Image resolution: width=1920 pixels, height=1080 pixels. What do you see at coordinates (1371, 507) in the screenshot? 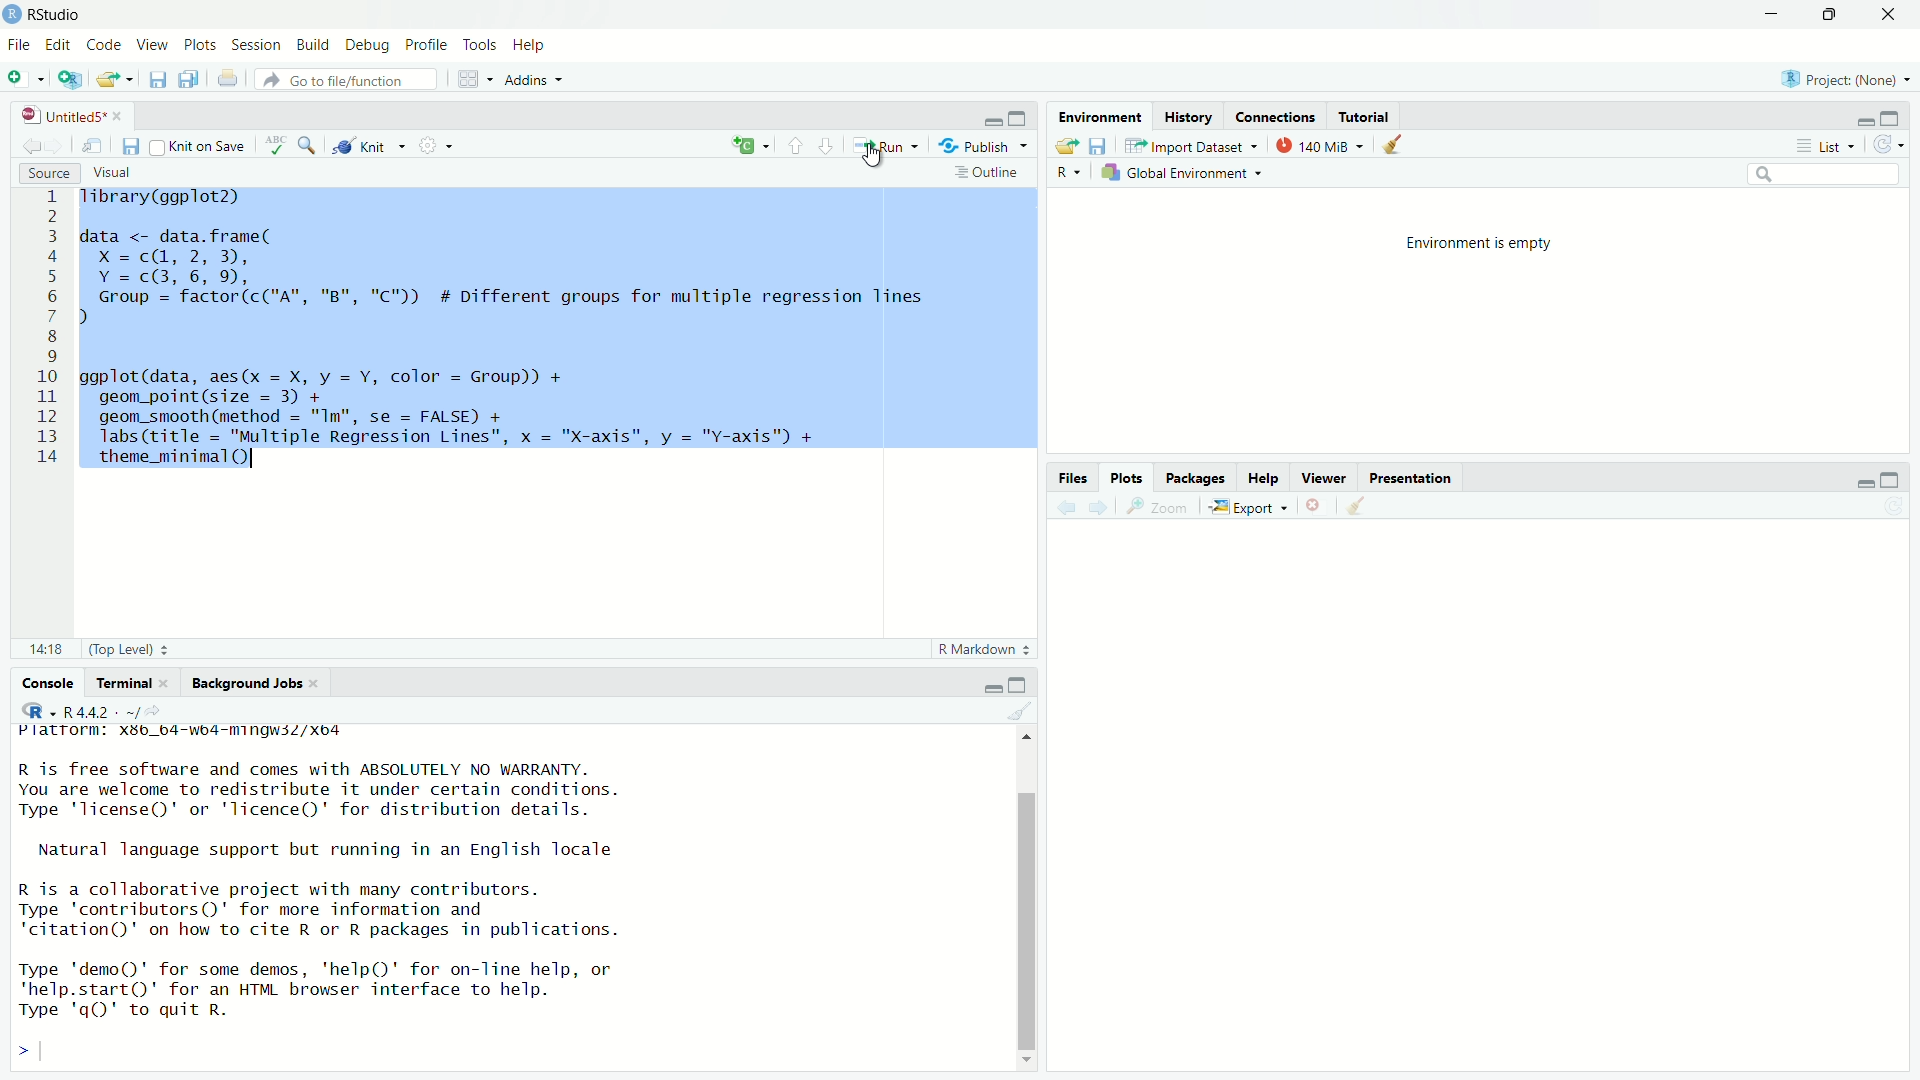
I see `clear` at bounding box center [1371, 507].